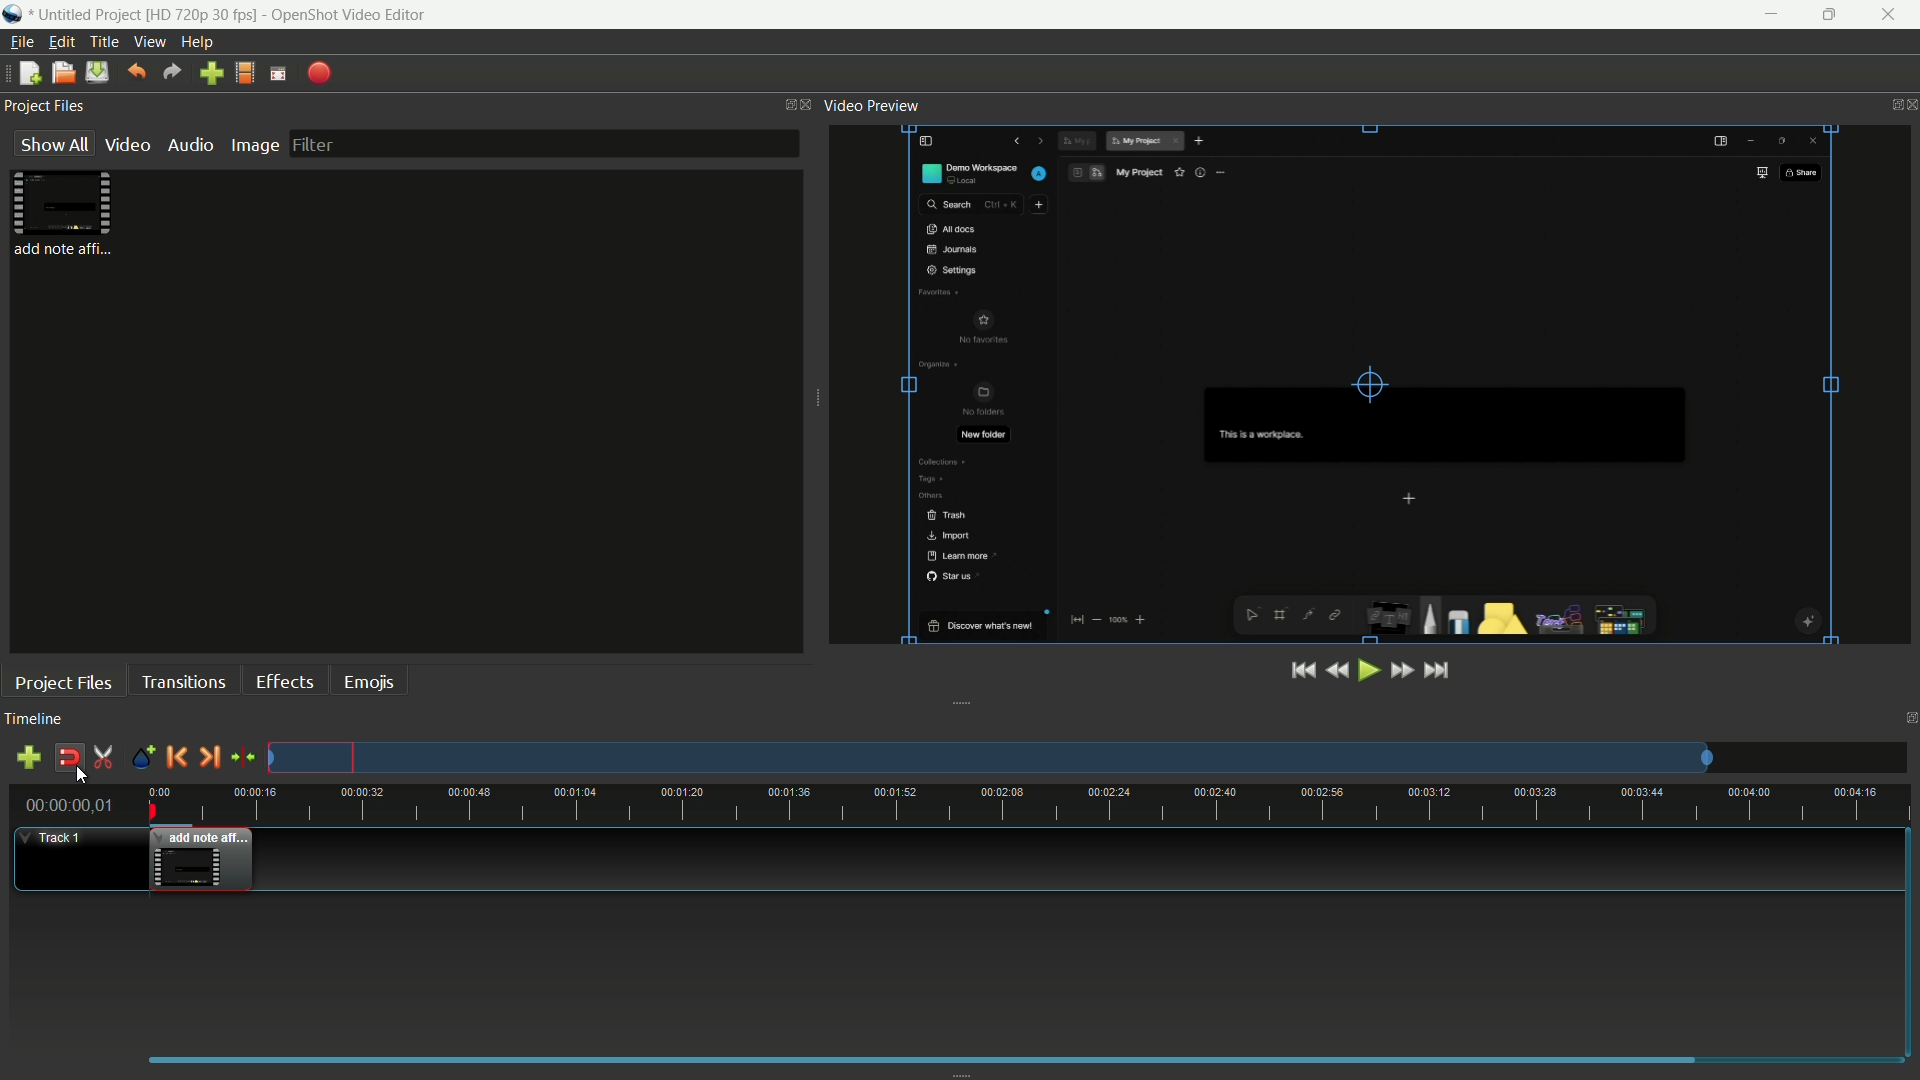 The width and height of the screenshot is (1920, 1080). What do you see at coordinates (1437, 670) in the screenshot?
I see `jump to end` at bounding box center [1437, 670].